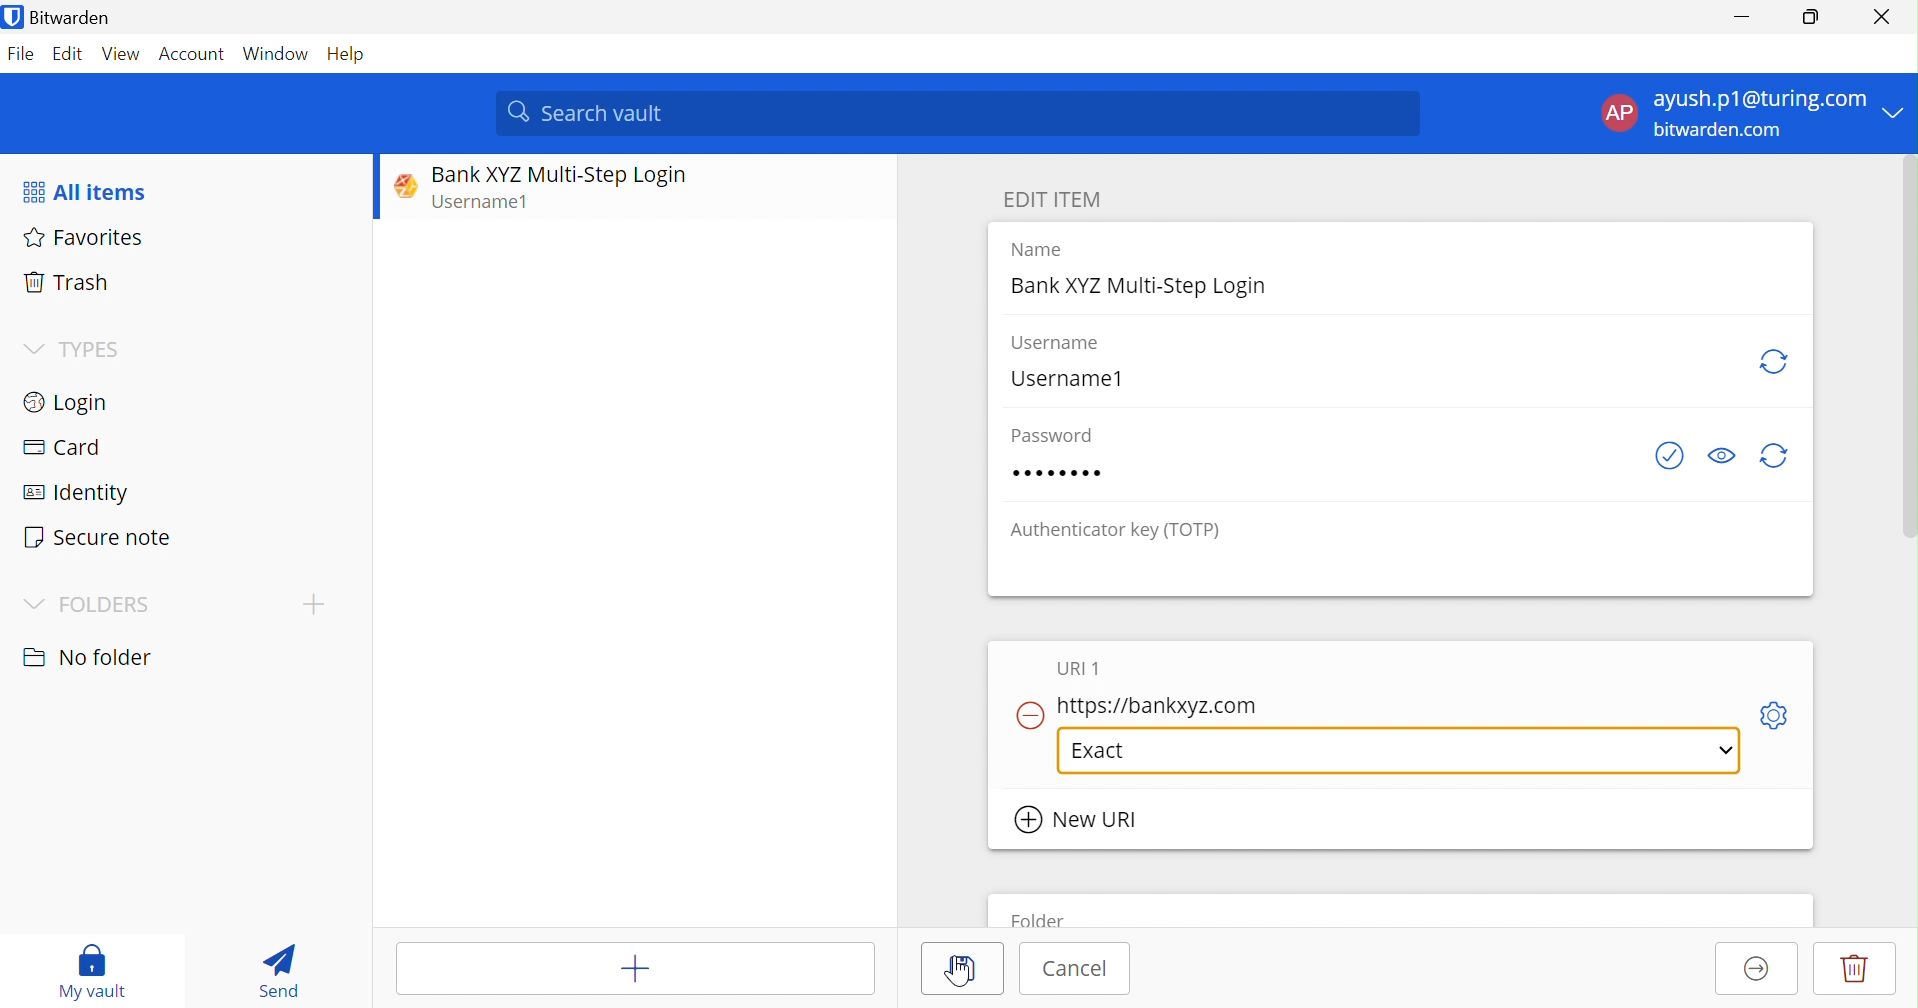  Describe the element at coordinates (1058, 473) in the screenshot. I see `Password` at that location.